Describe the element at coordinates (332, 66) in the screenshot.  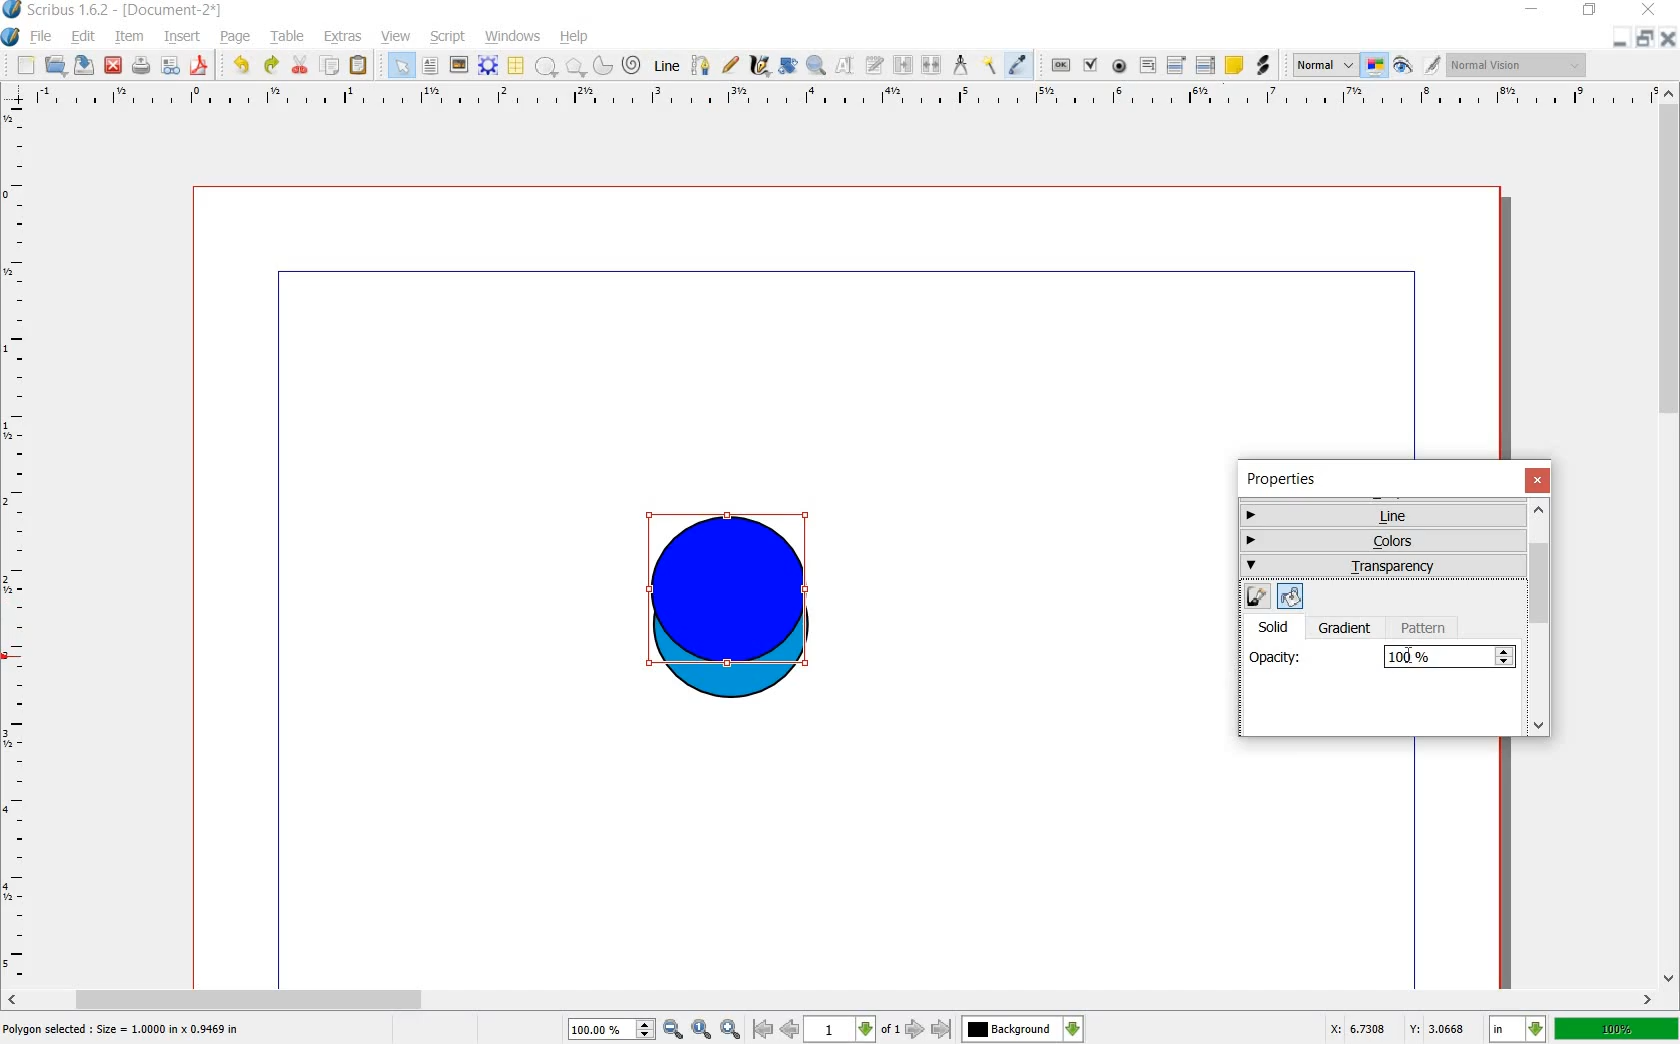
I see `copy` at that location.